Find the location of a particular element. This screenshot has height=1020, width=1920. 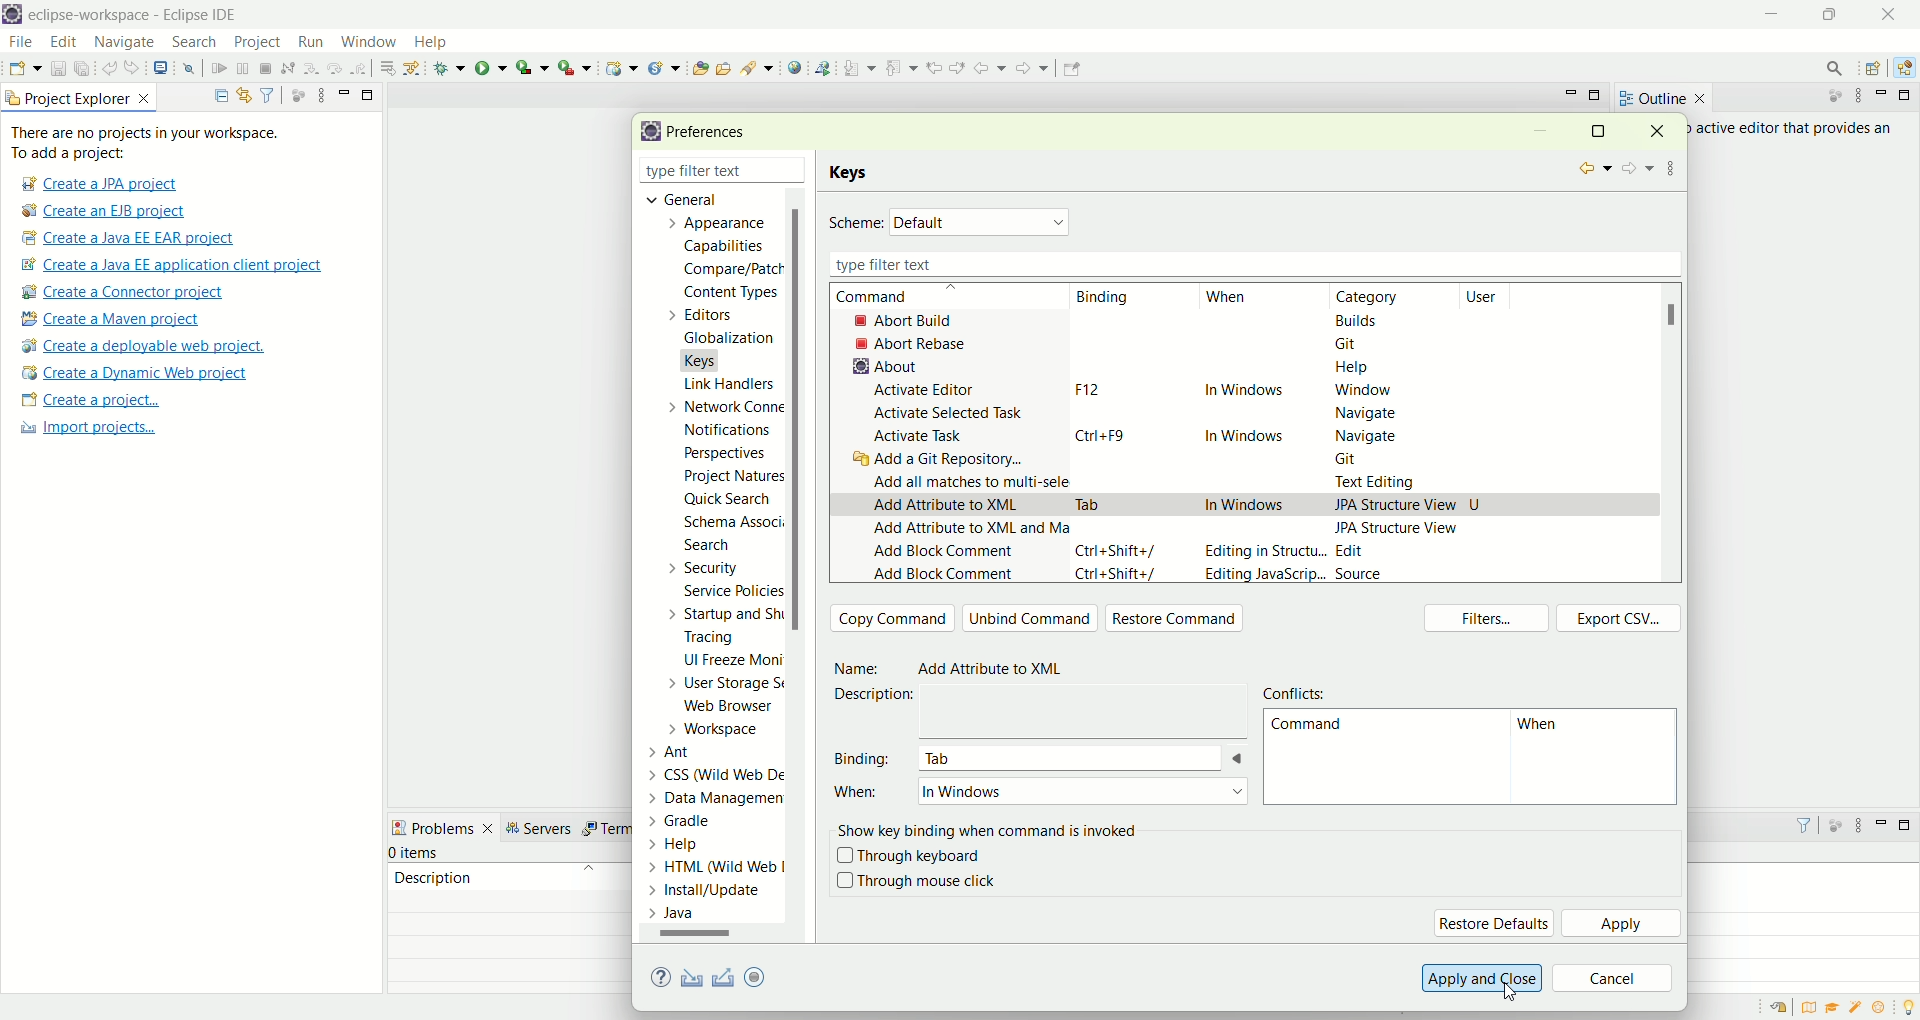

ctrl+shift+/ is located at coordinates (1117, 550).